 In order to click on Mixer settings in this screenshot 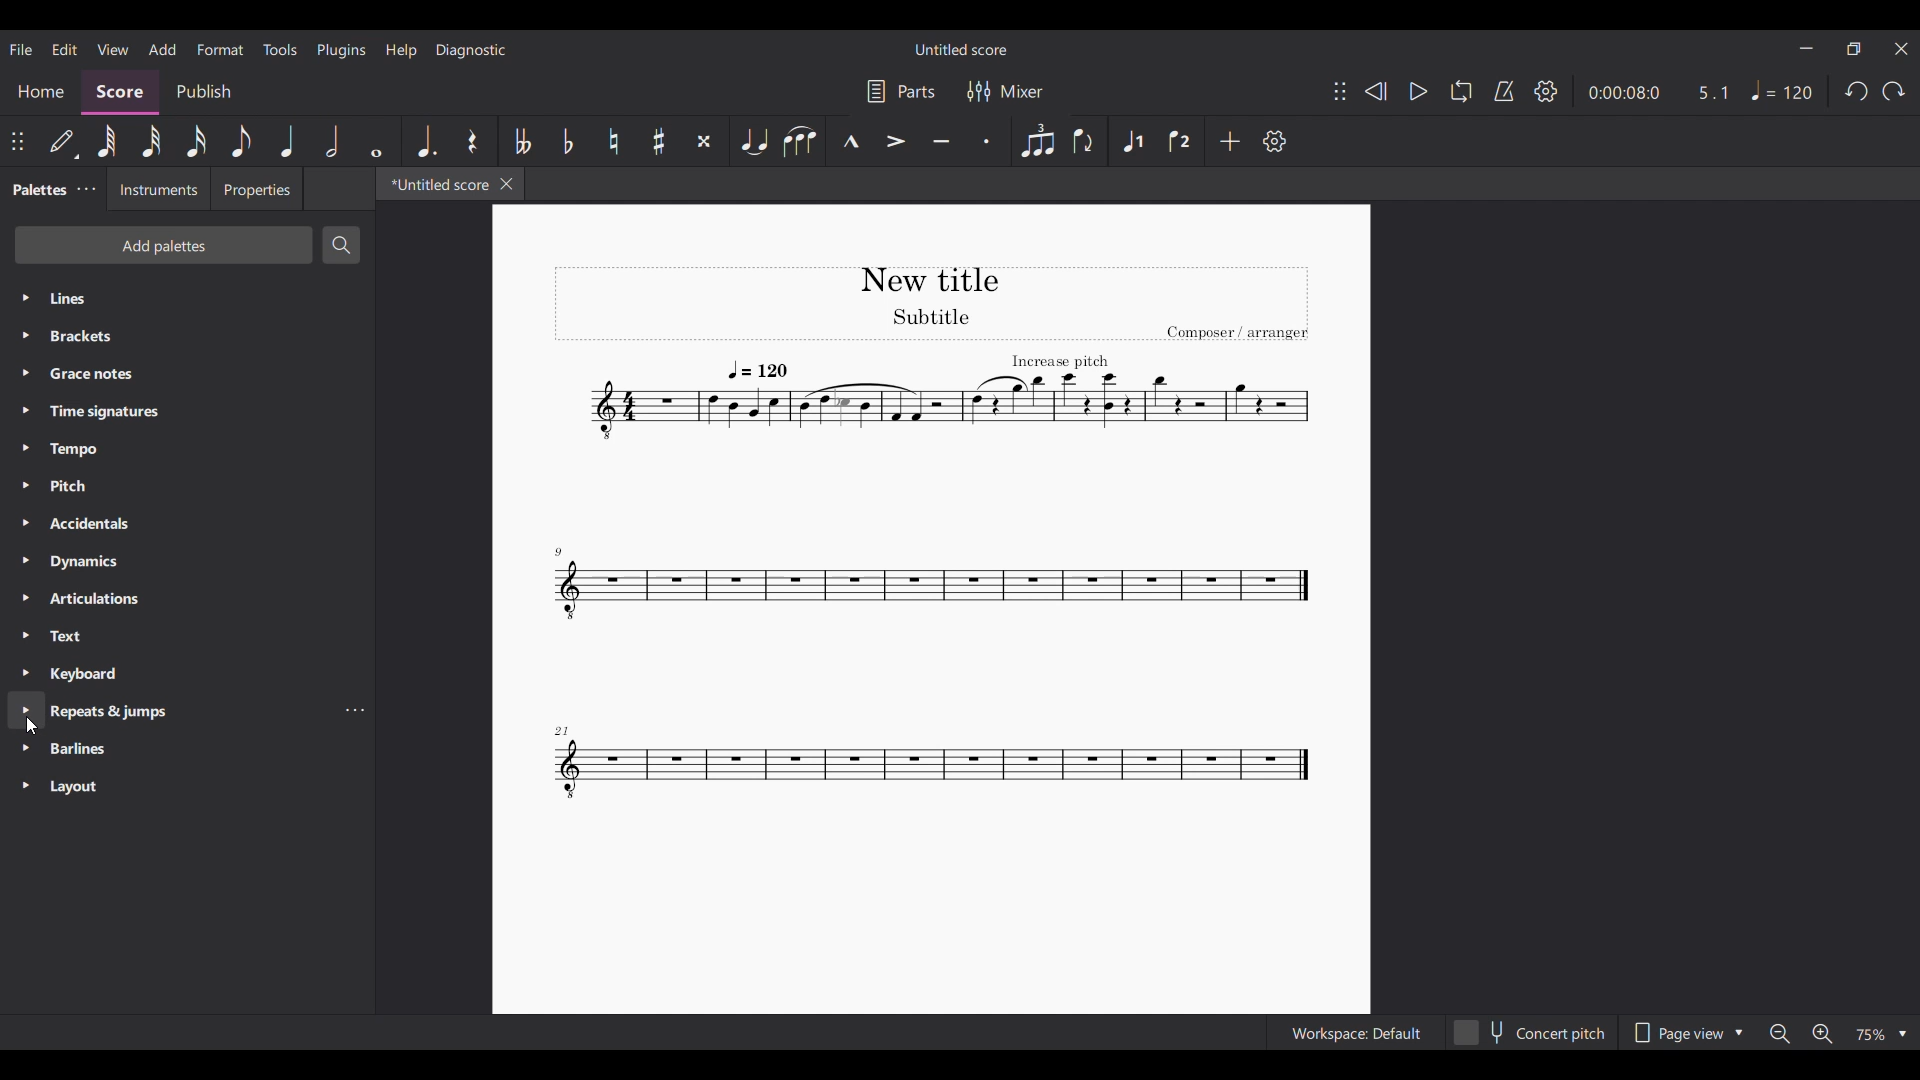, I will do `click(1006, 91)`.